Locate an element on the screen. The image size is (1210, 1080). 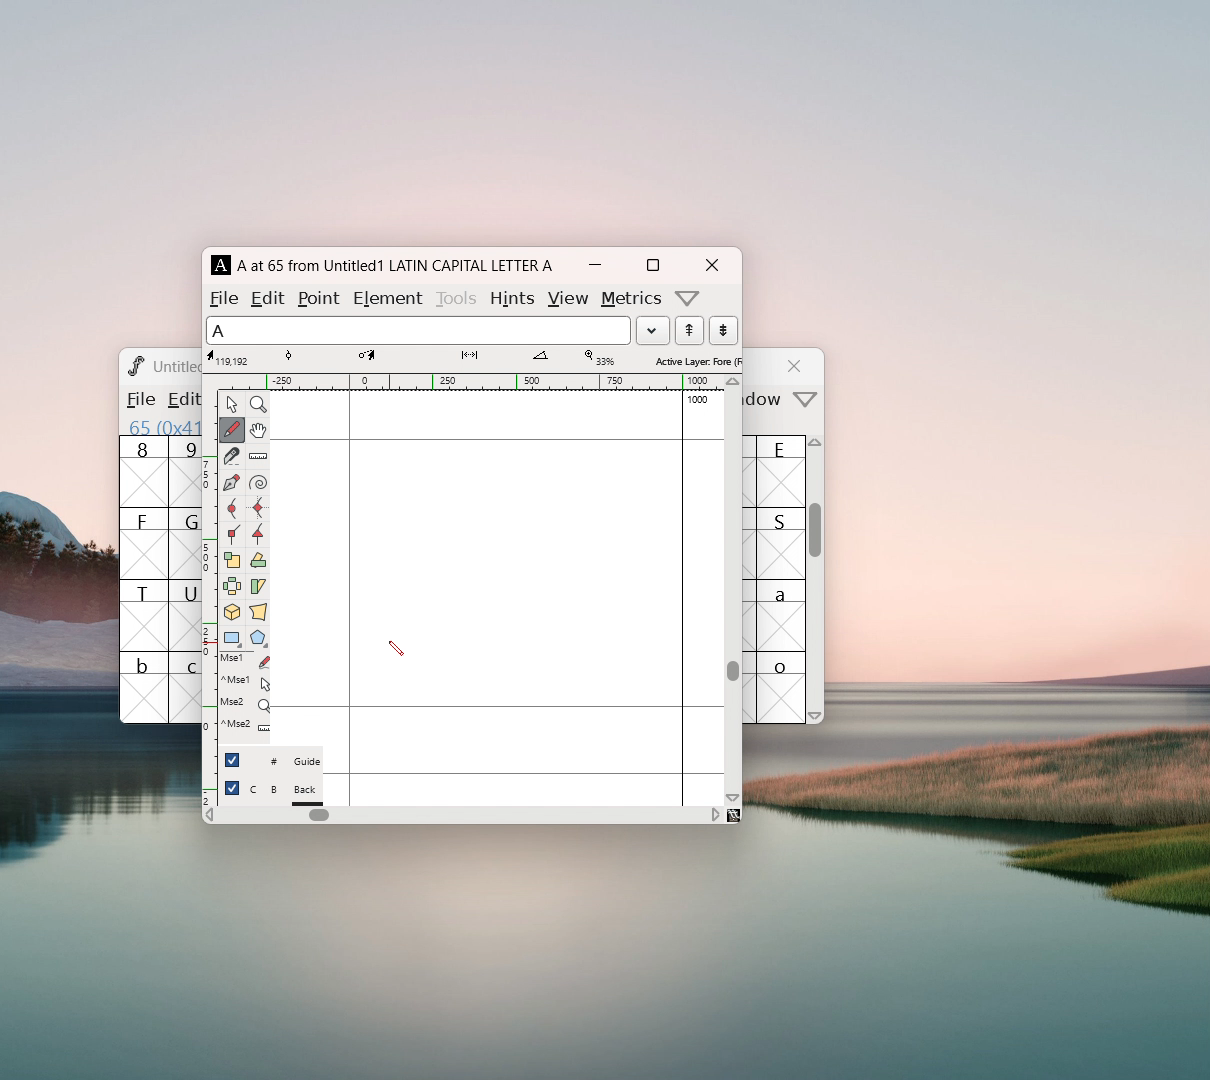
^Mse2 is located at coordinates (246, 681).